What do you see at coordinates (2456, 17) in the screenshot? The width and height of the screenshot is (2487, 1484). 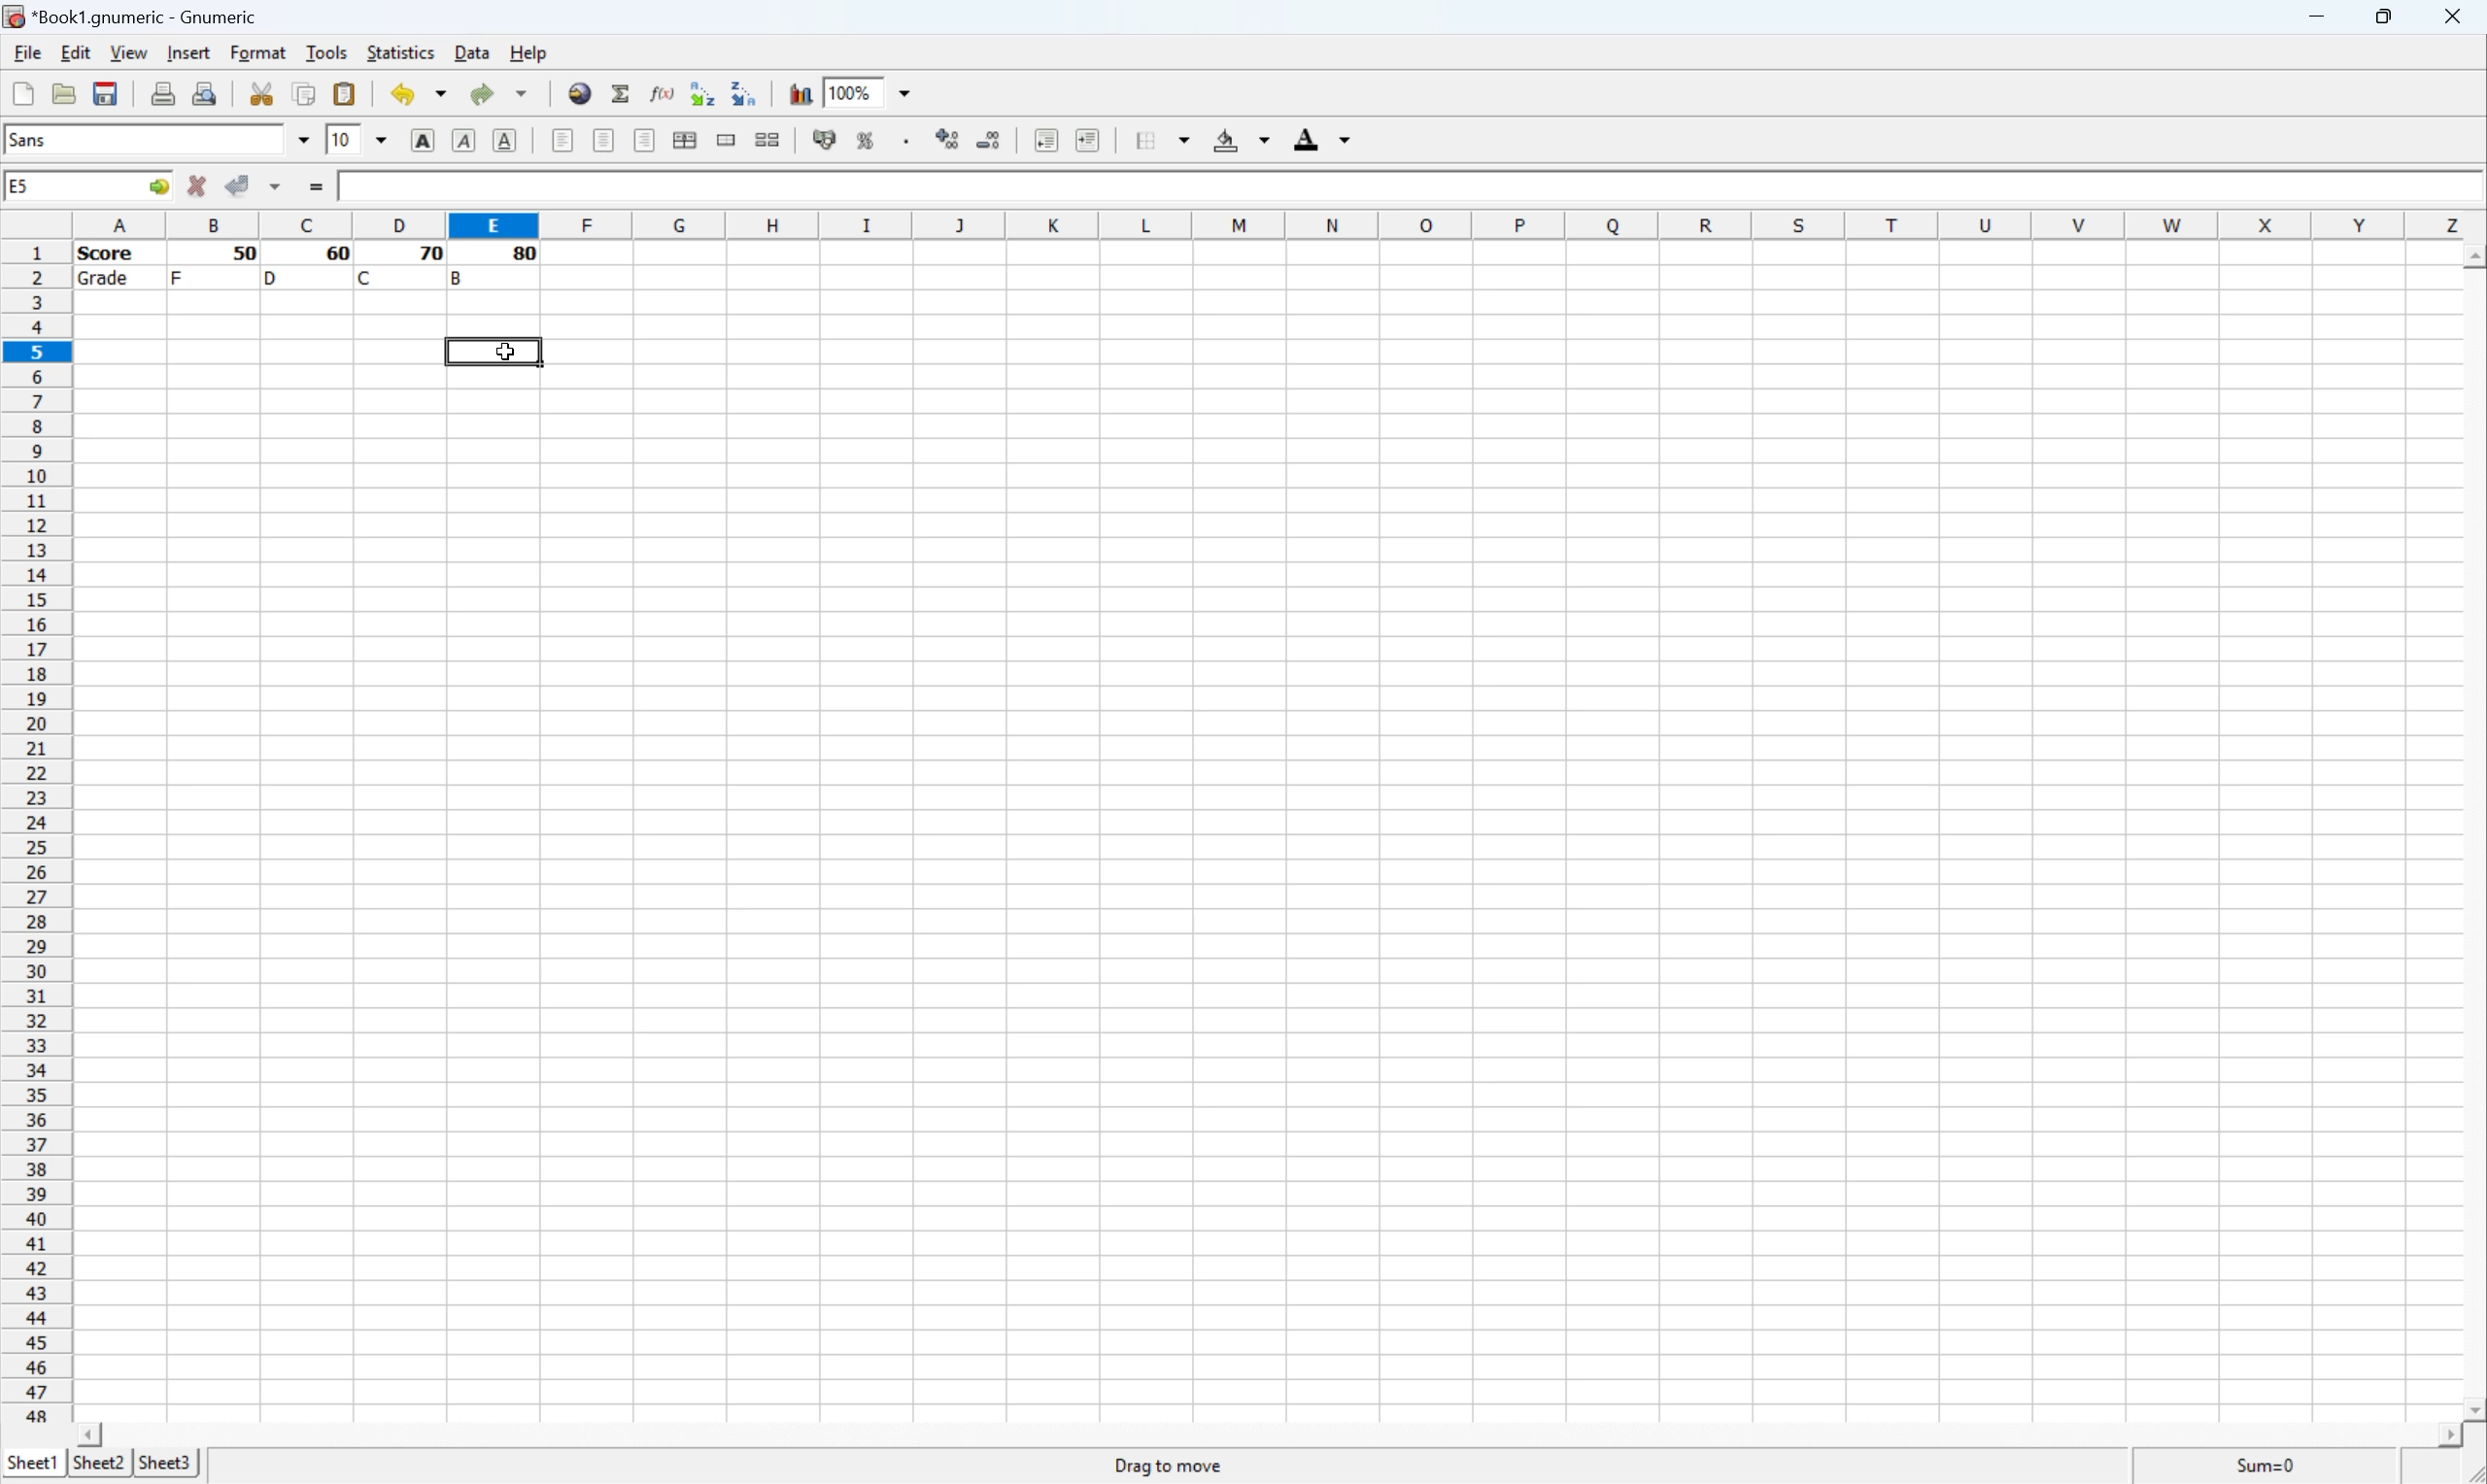 I see `Close` at bounding box center [2456, 17].